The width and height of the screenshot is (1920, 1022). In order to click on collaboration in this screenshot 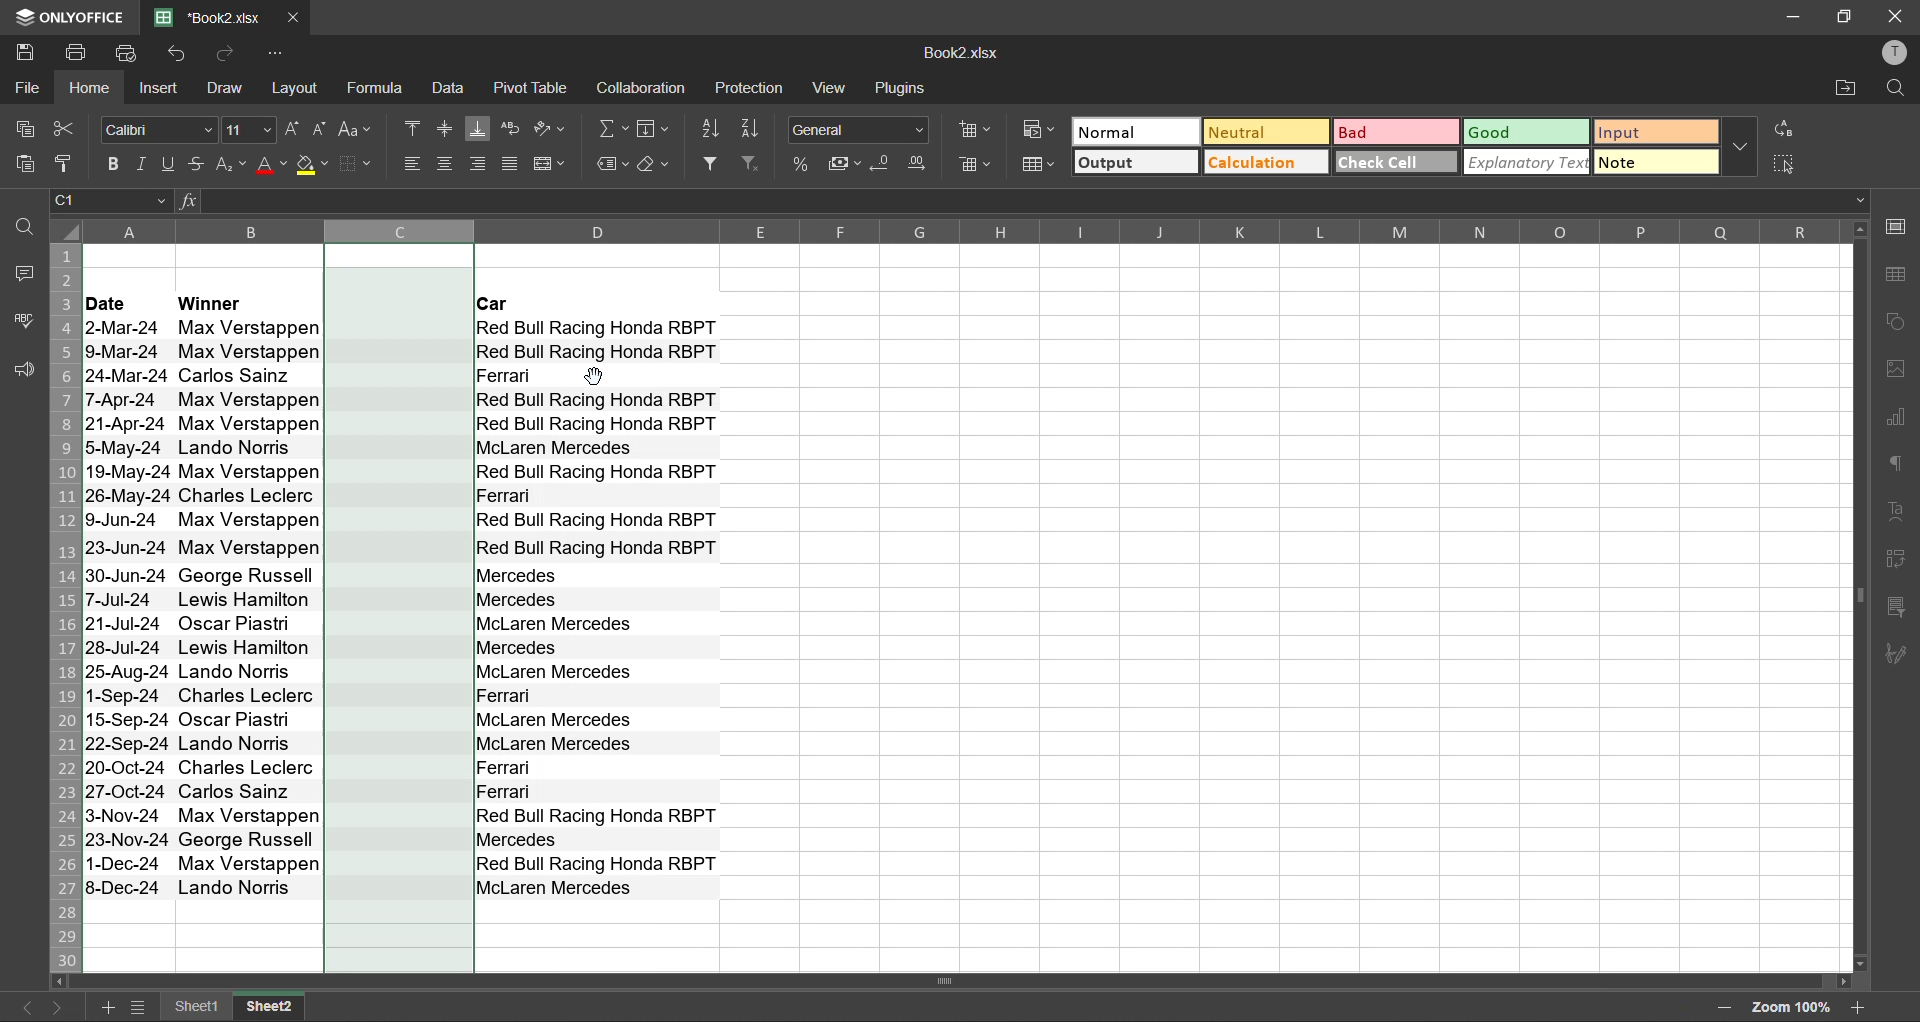, I will do `click(646, 91)`.